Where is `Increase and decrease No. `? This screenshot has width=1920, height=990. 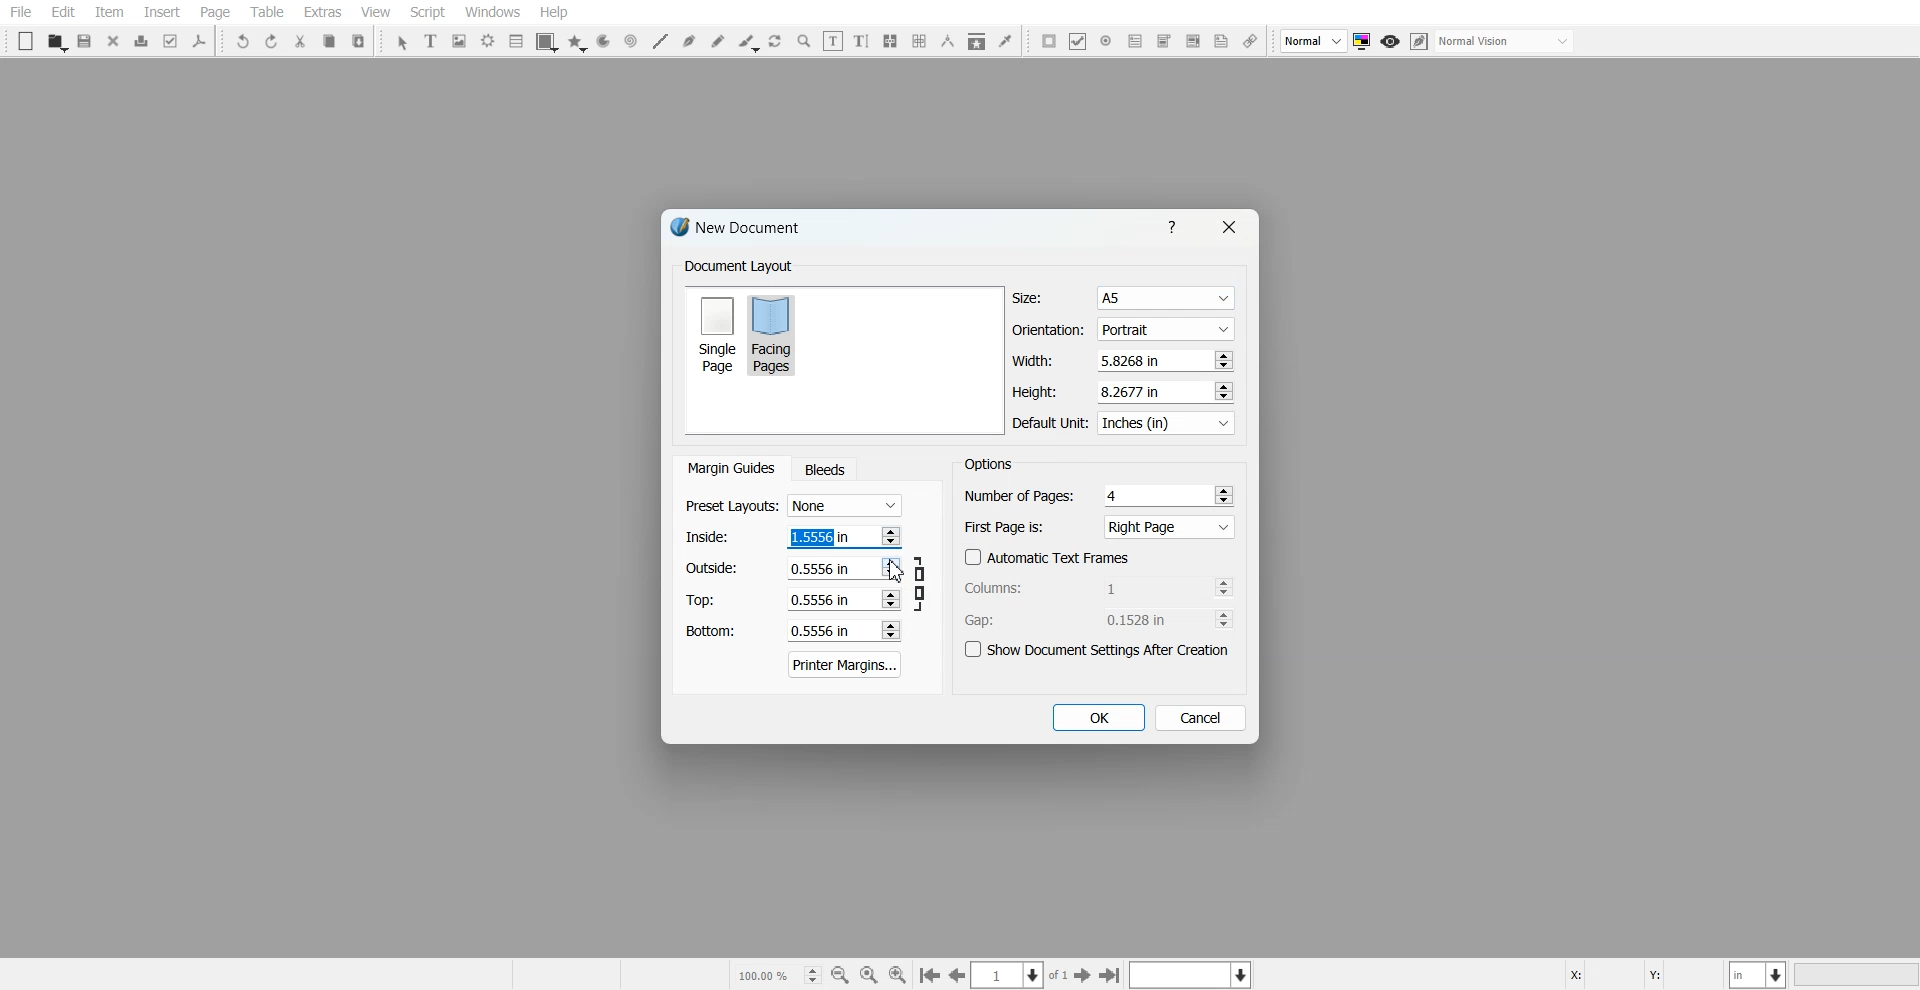
Increase and decrease No.  is located at coordinates (891, 568).